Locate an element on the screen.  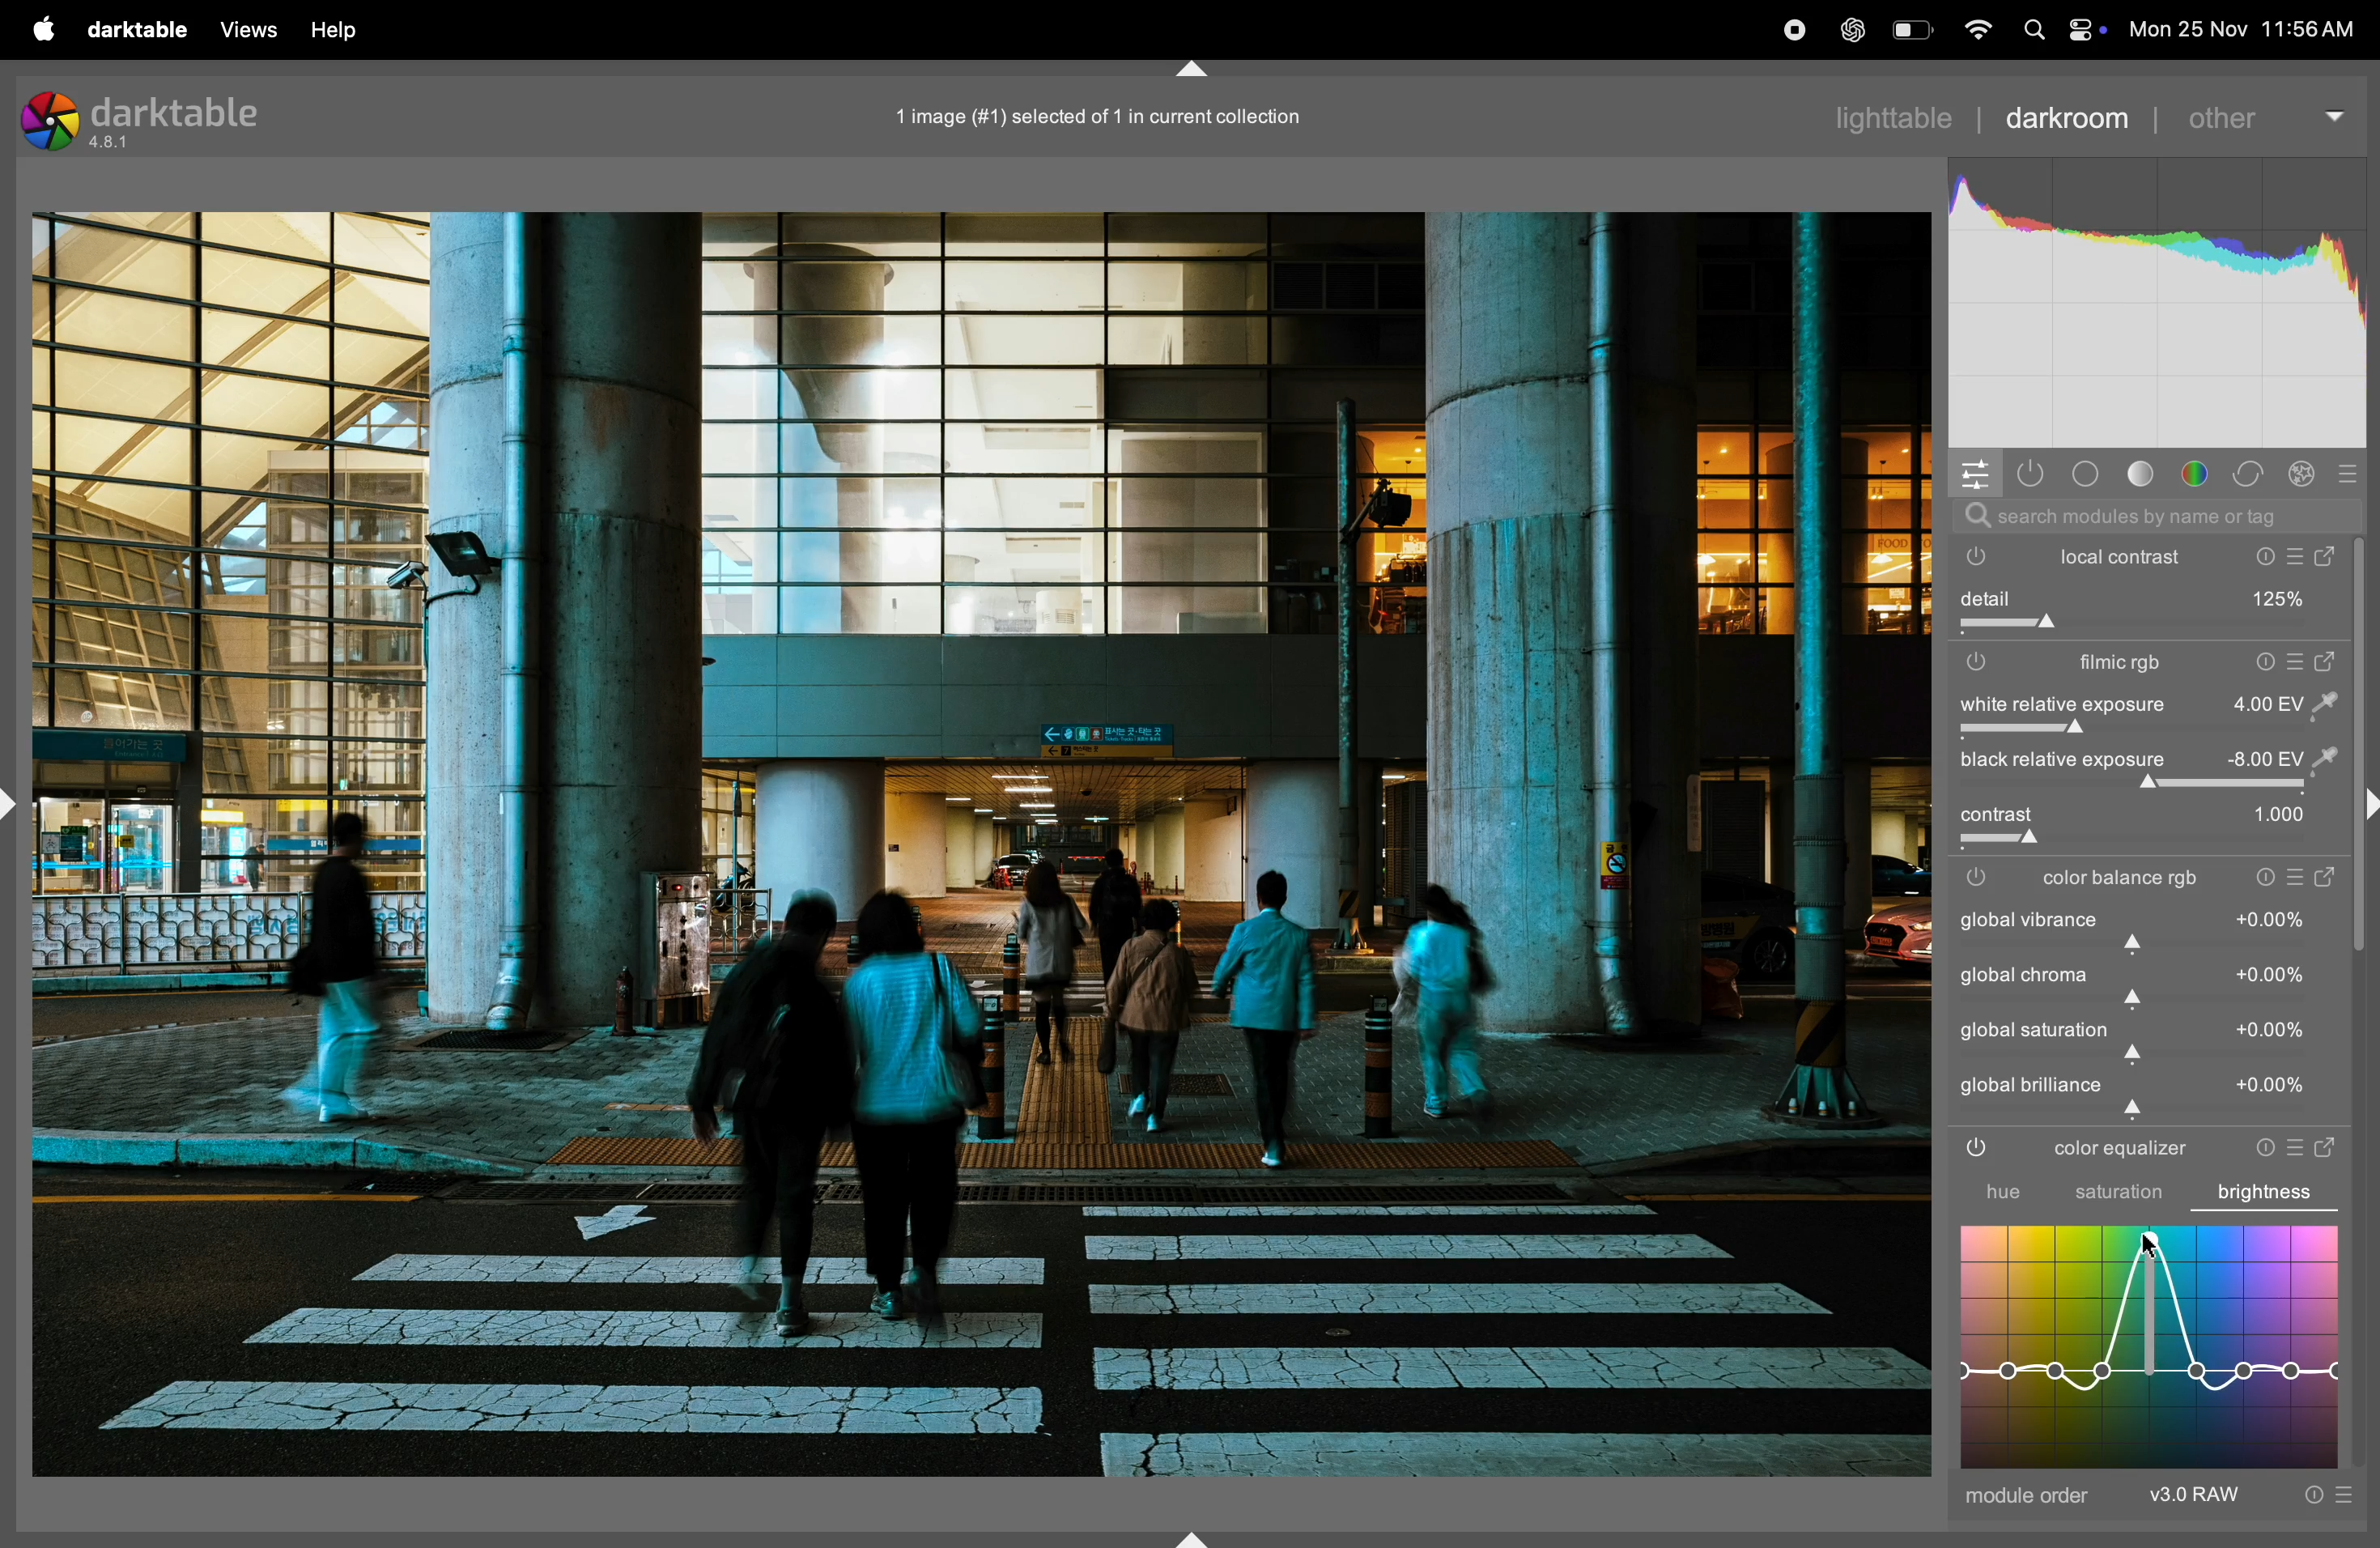
detail is located at coordinates (2147, 597).